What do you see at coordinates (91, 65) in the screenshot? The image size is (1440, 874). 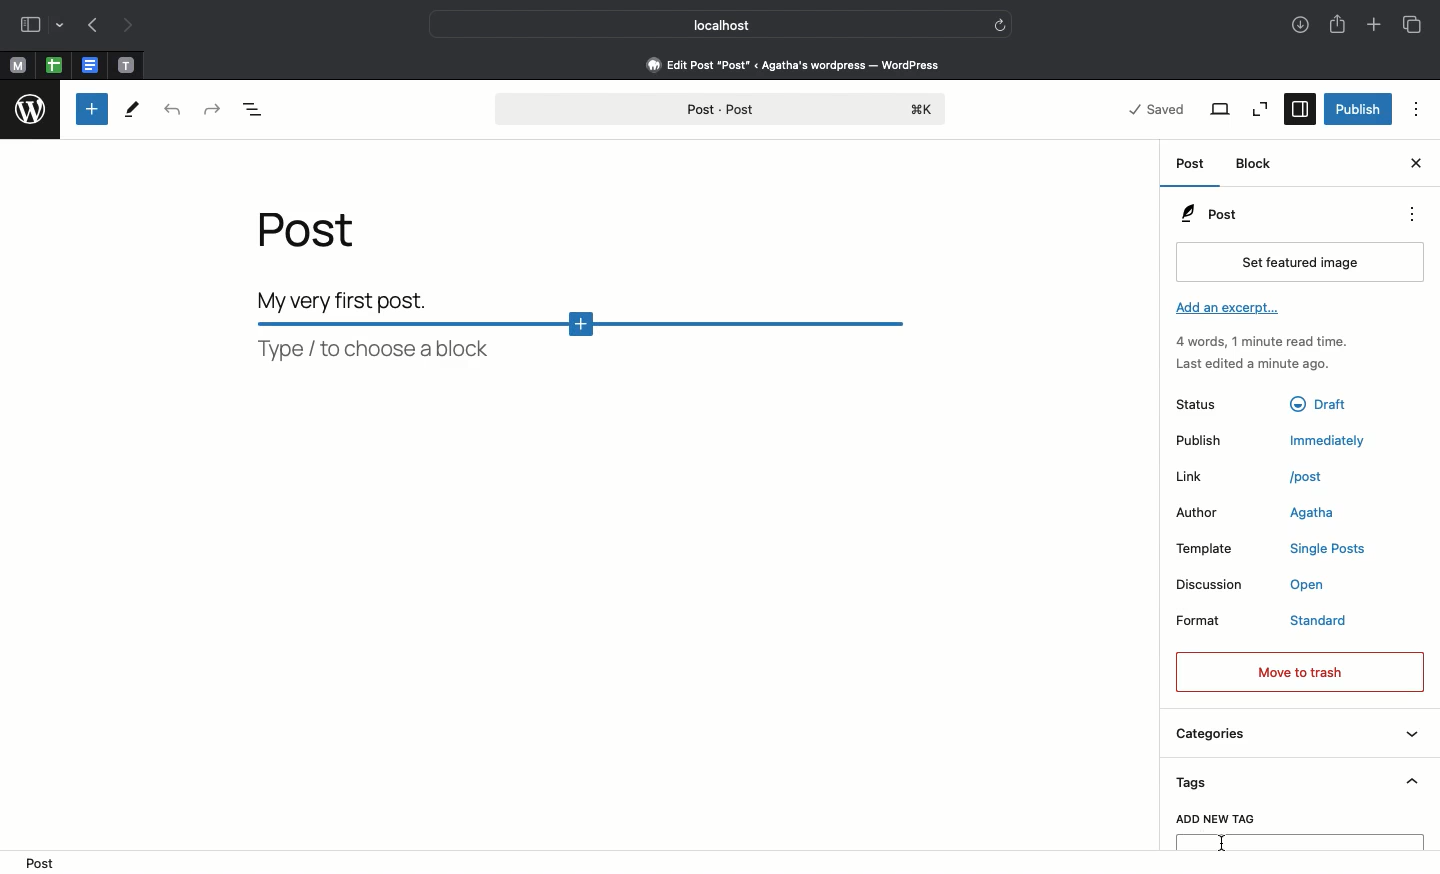 I see `Pinned tabs` at bounding box center [91, 65].